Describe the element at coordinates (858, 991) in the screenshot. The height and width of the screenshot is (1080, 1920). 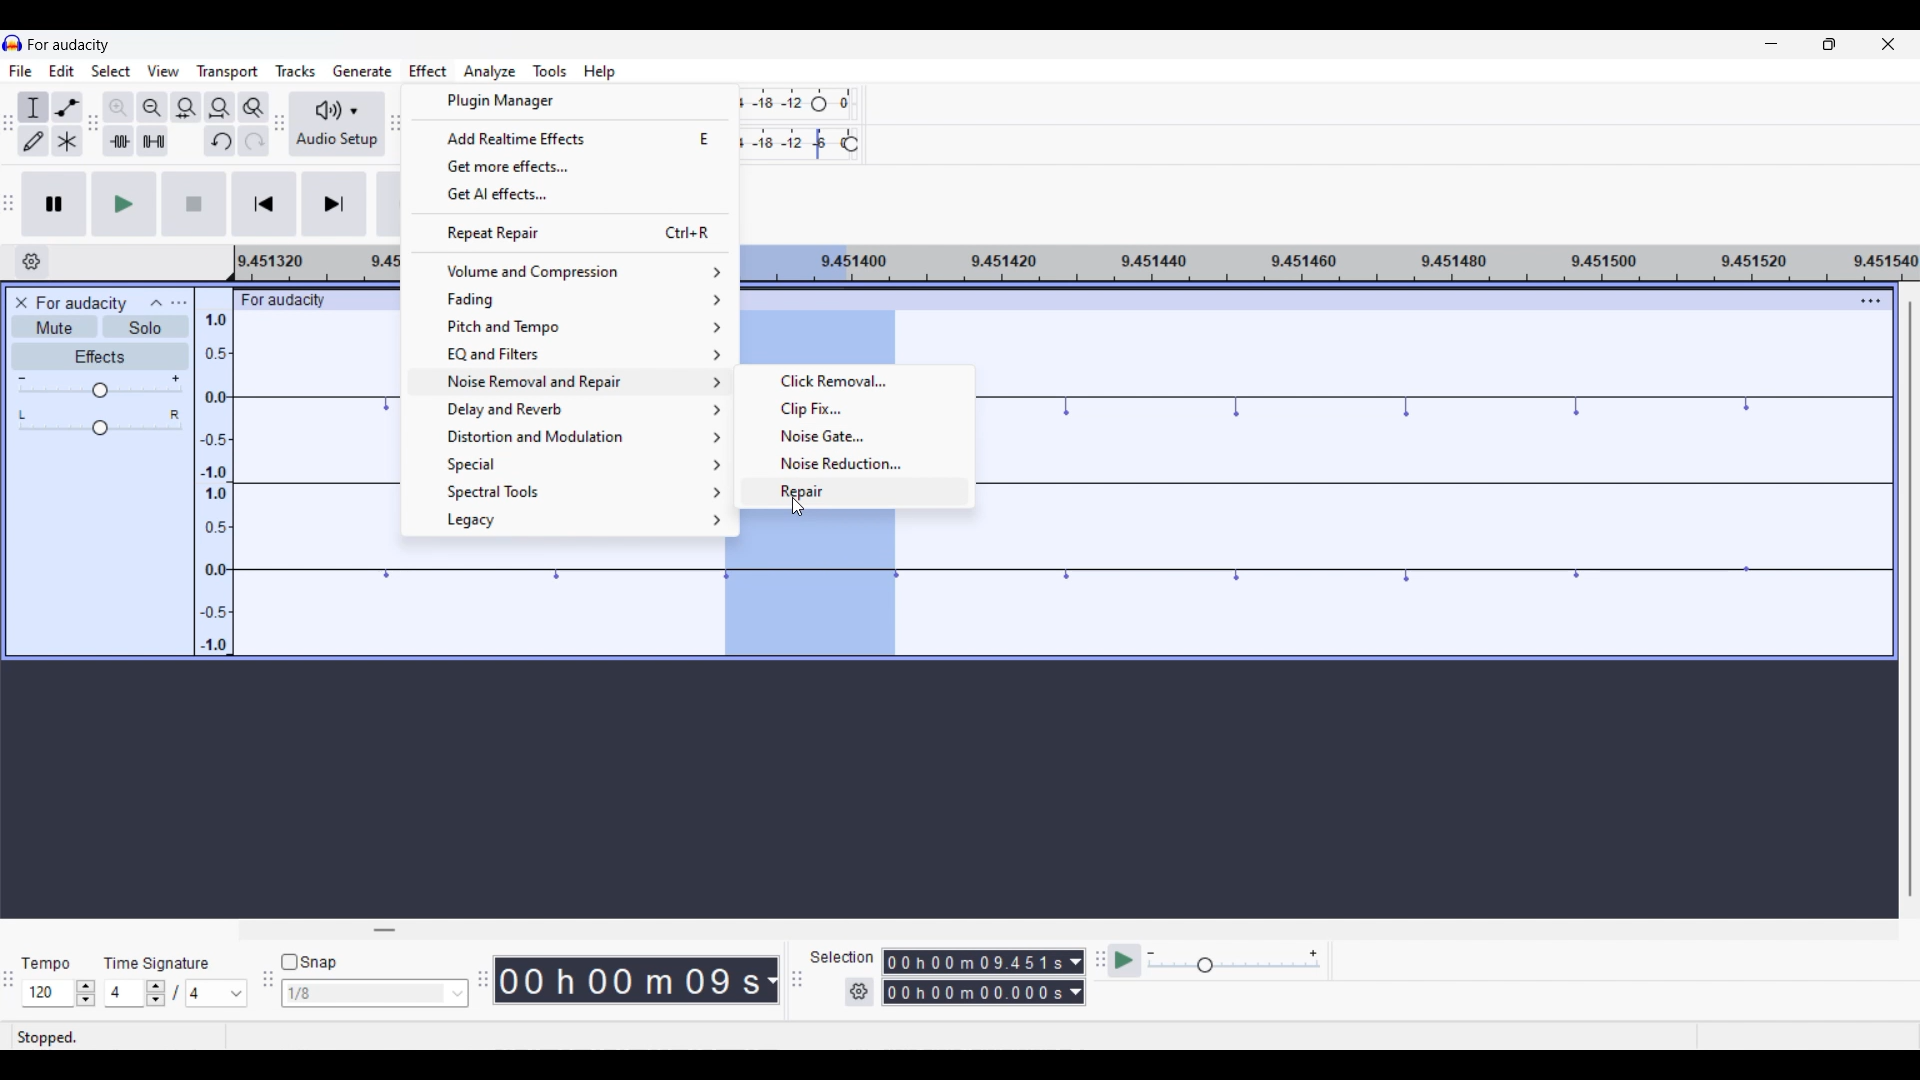
I see `Selection settings` at that location.